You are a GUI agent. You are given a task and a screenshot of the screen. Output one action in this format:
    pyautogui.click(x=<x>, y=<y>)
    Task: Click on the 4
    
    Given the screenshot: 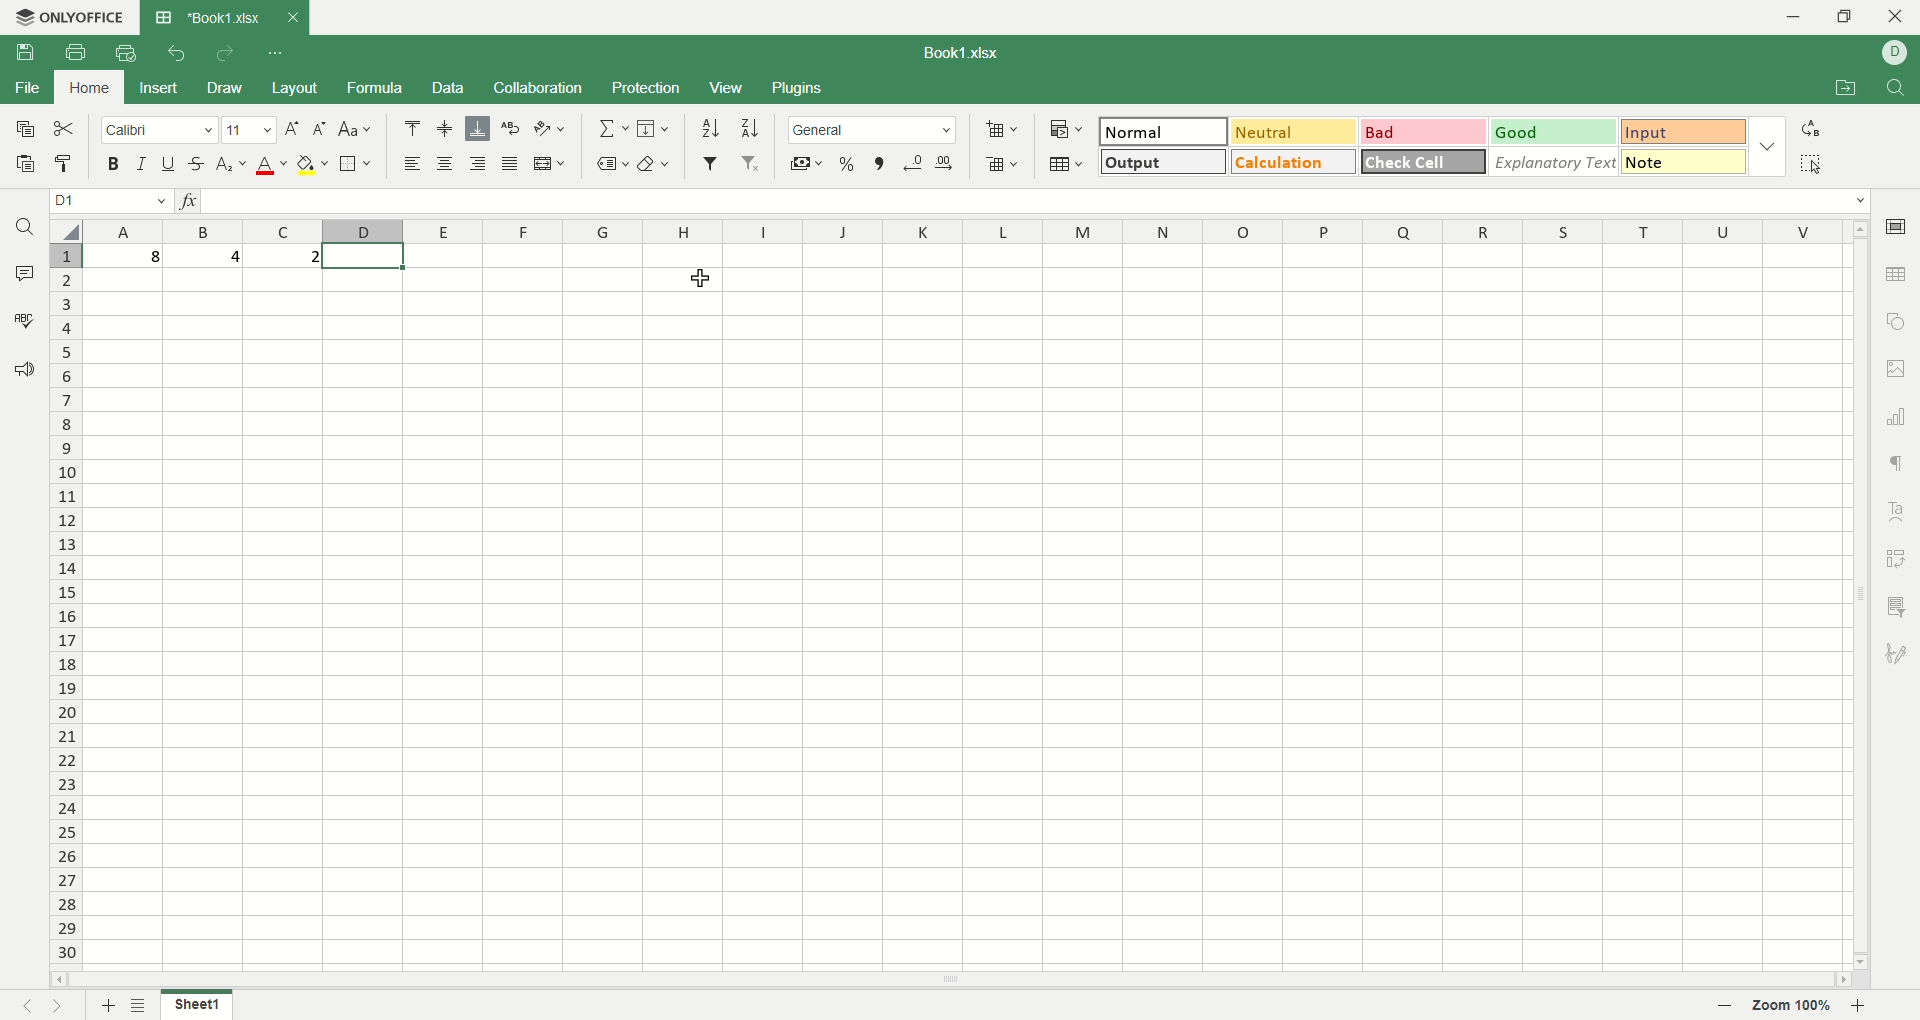 What is the action you would take?
    pyautogui.click(x=203, y=255)
    